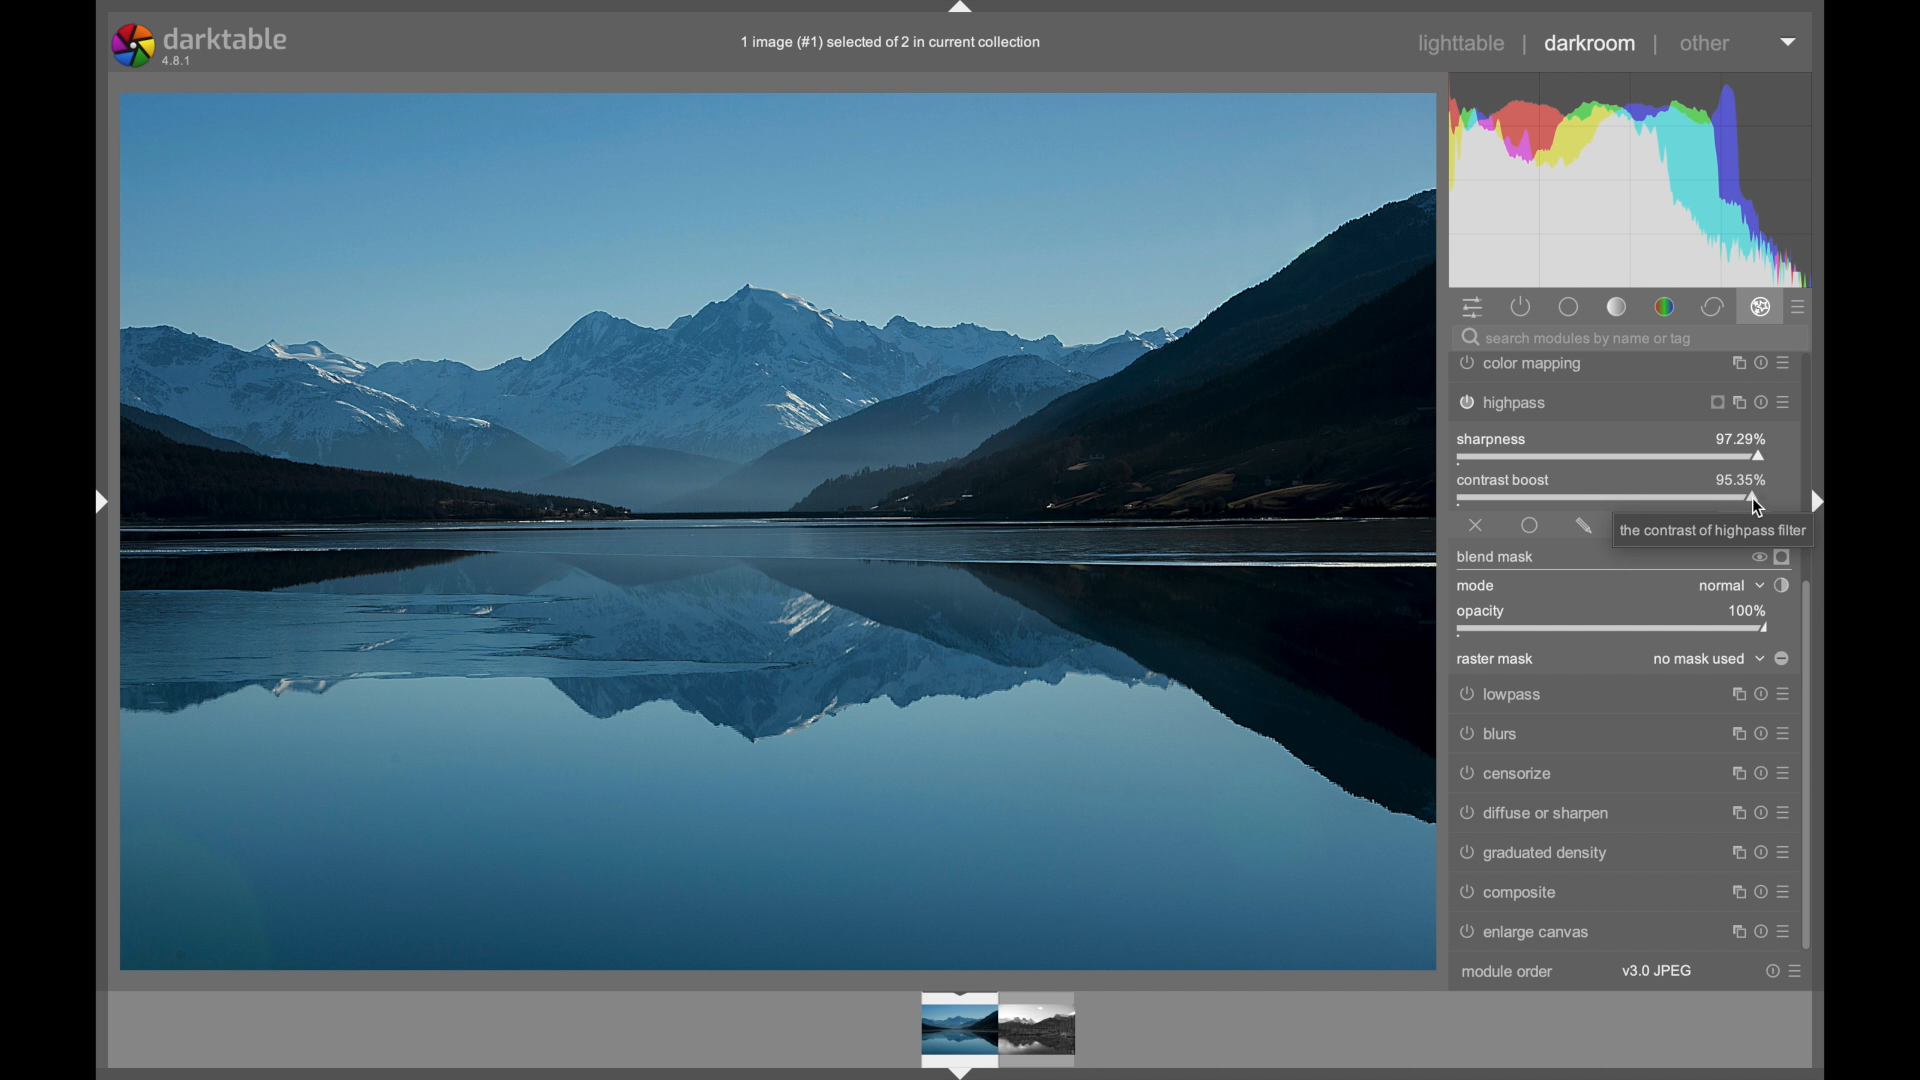 This screenshot has height=1080, width=1920. Describe the element at coordinates (1613, 458) in the screenshot. I see `slider` at that location.